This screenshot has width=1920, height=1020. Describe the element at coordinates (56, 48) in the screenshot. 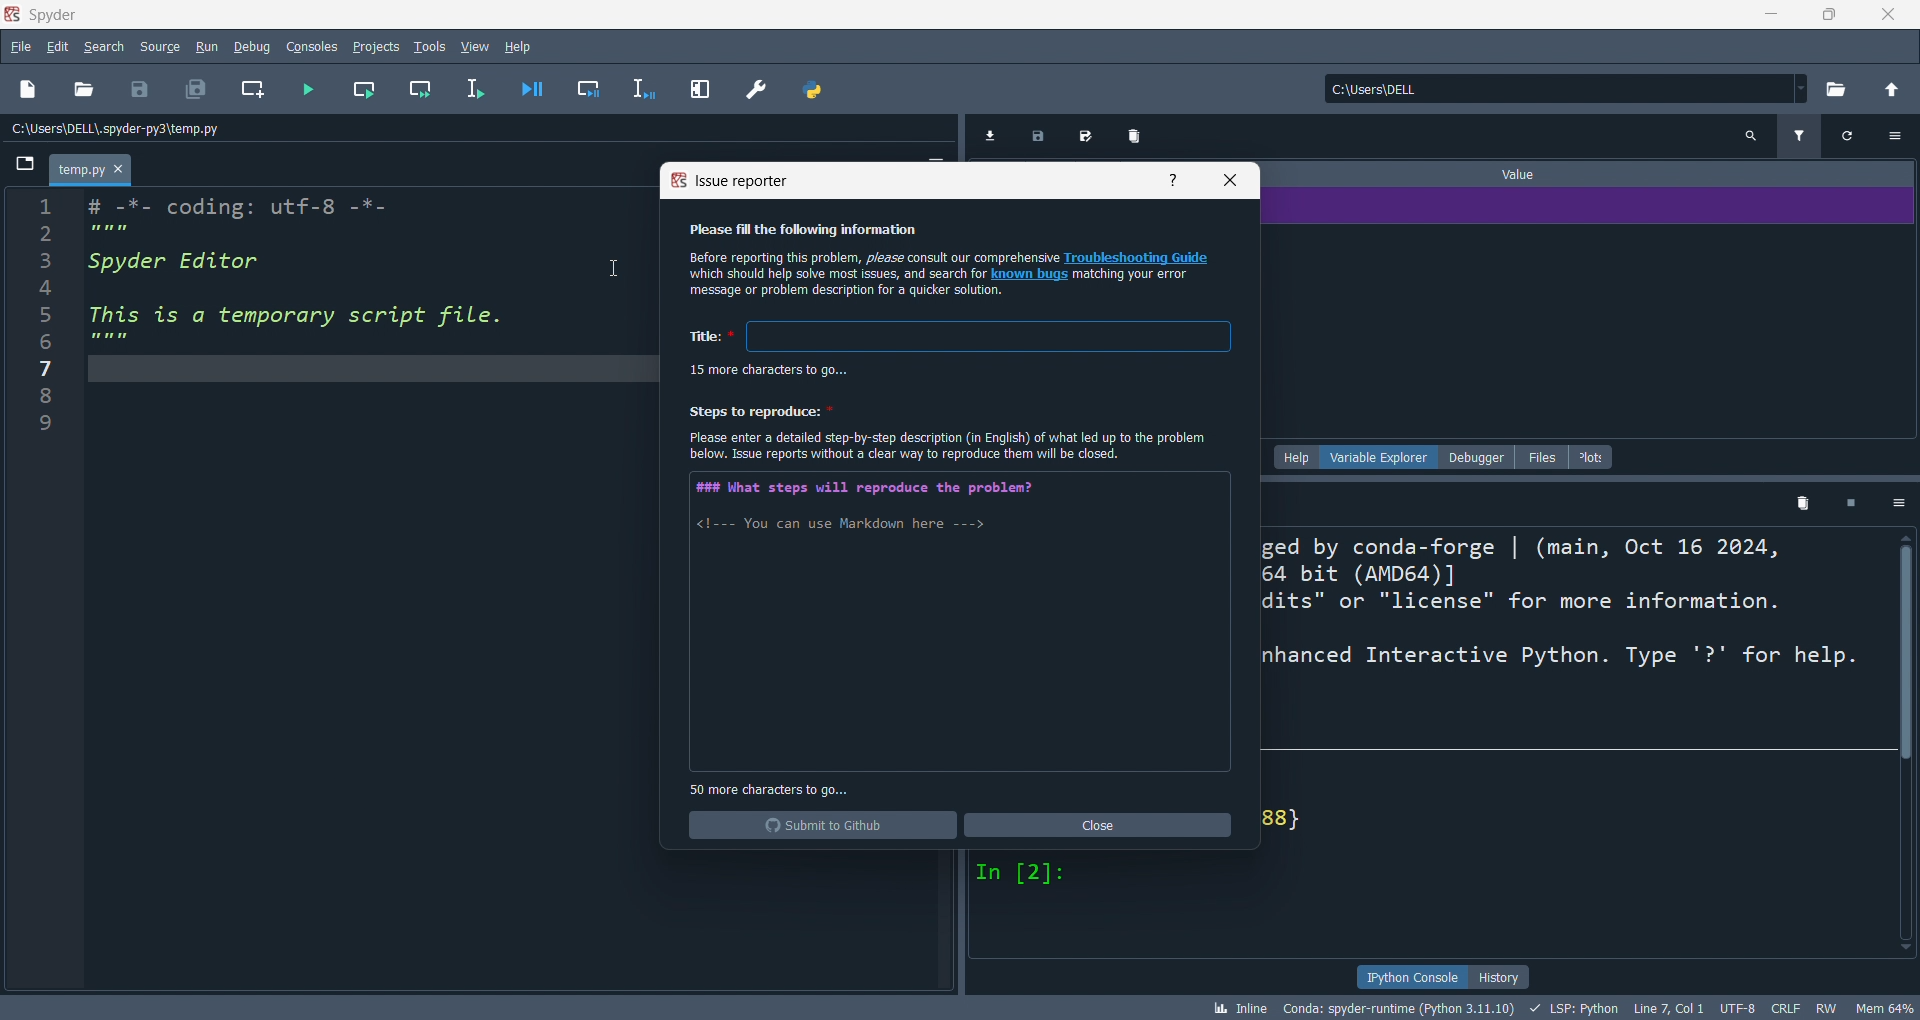

I see `edit` at that location.